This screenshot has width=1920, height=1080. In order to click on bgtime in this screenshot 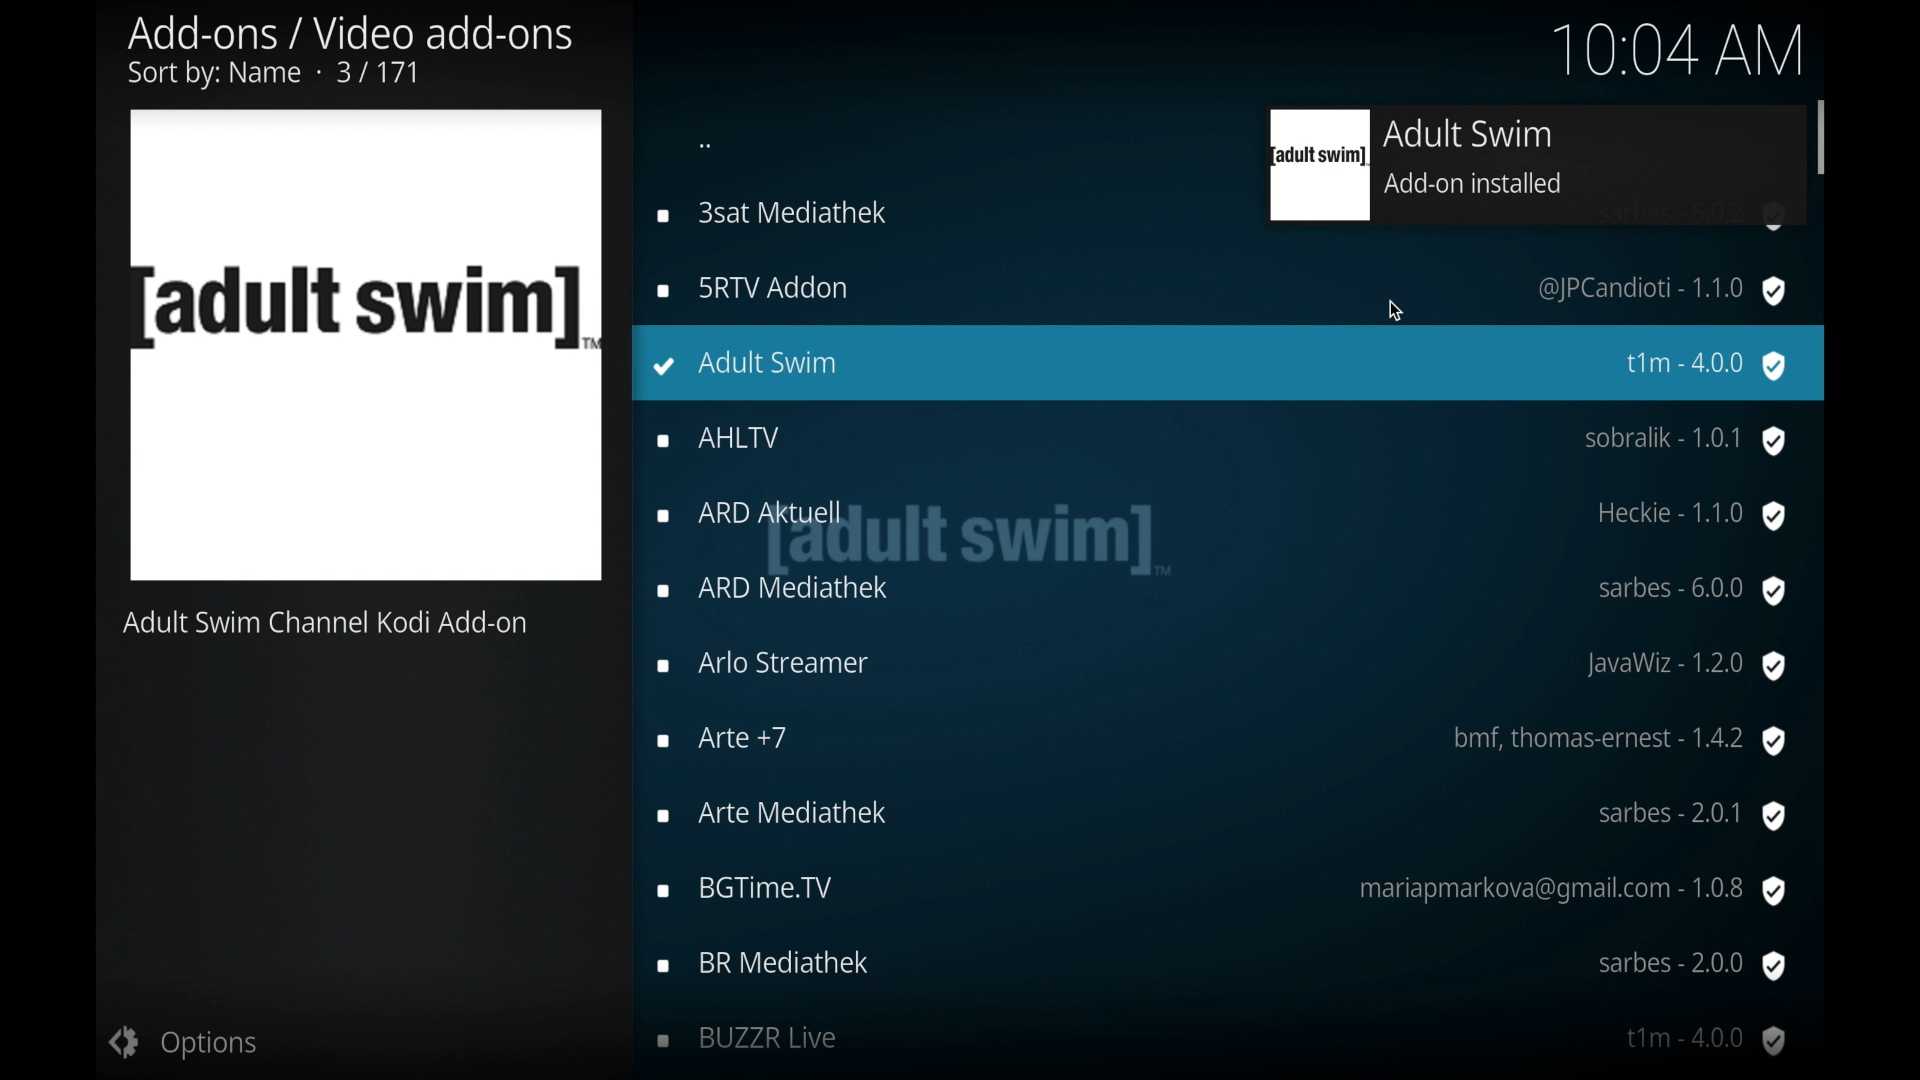, I will do `click(1220, 891)`.